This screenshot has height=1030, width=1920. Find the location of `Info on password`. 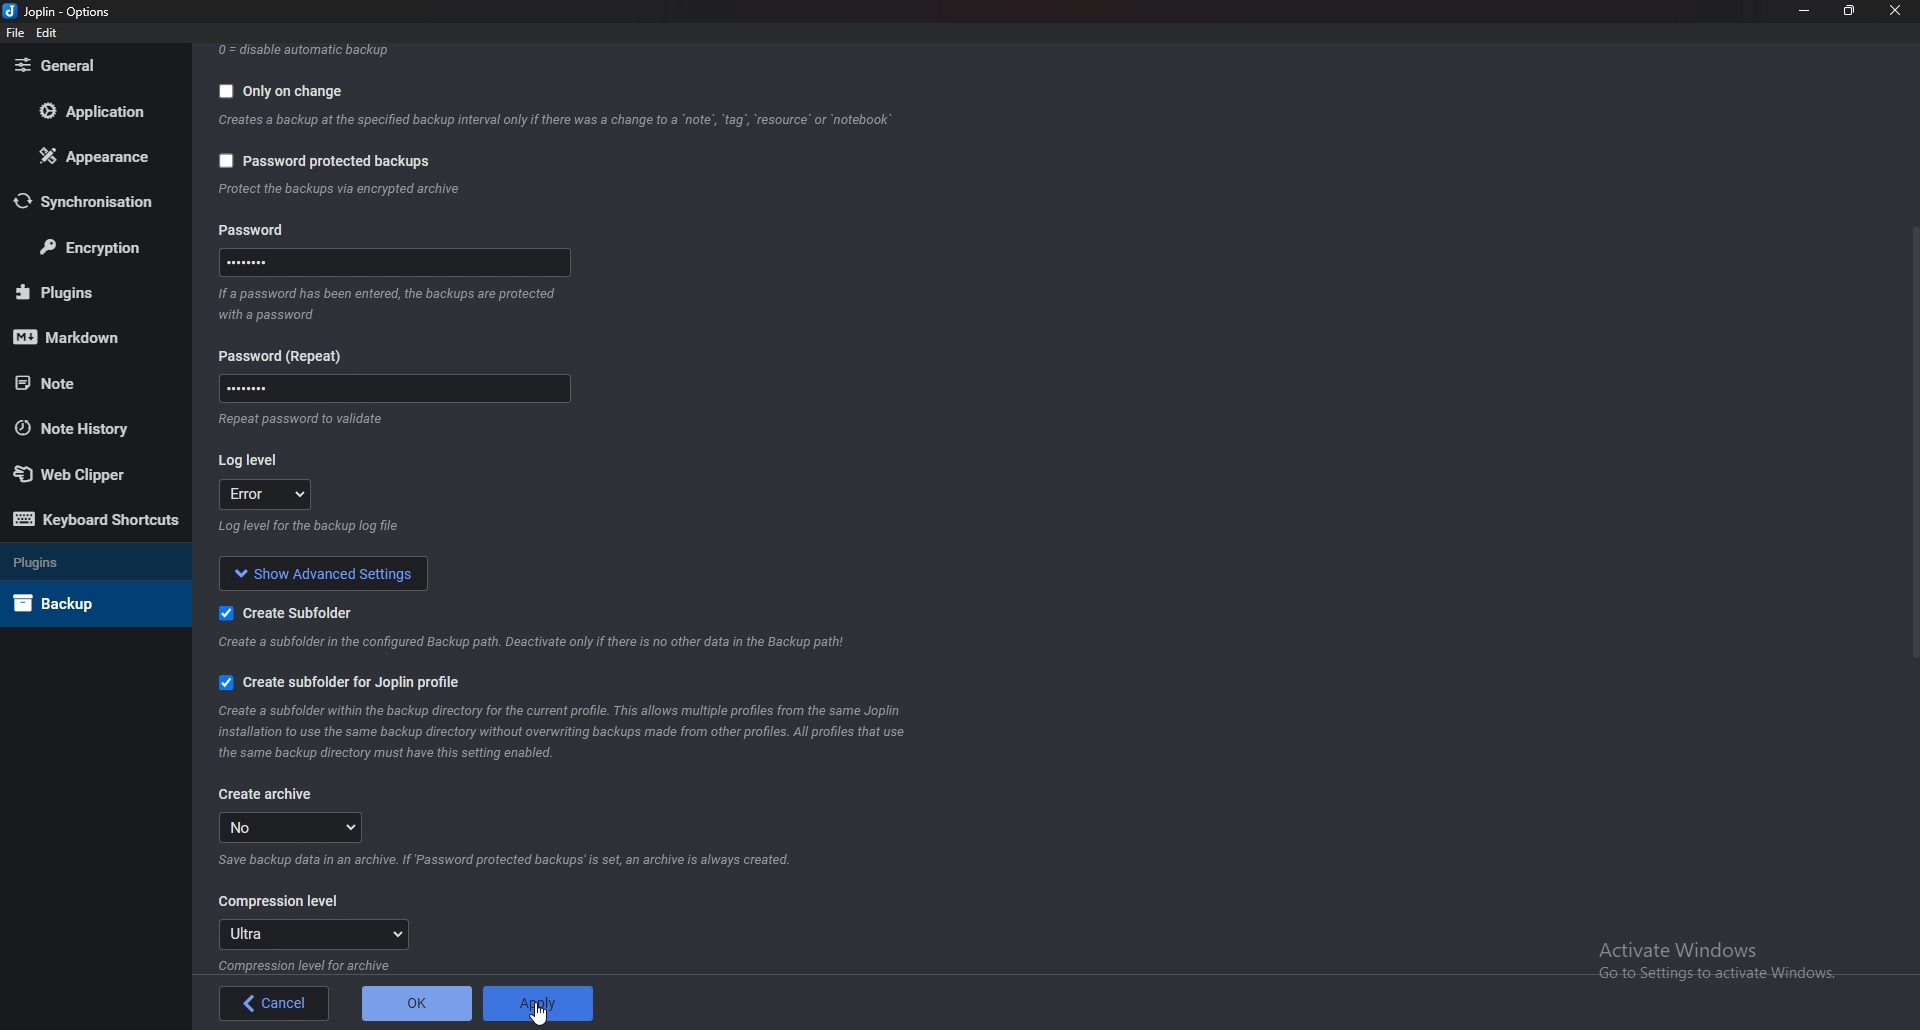

Info on password is located at coordinates (391, 309).